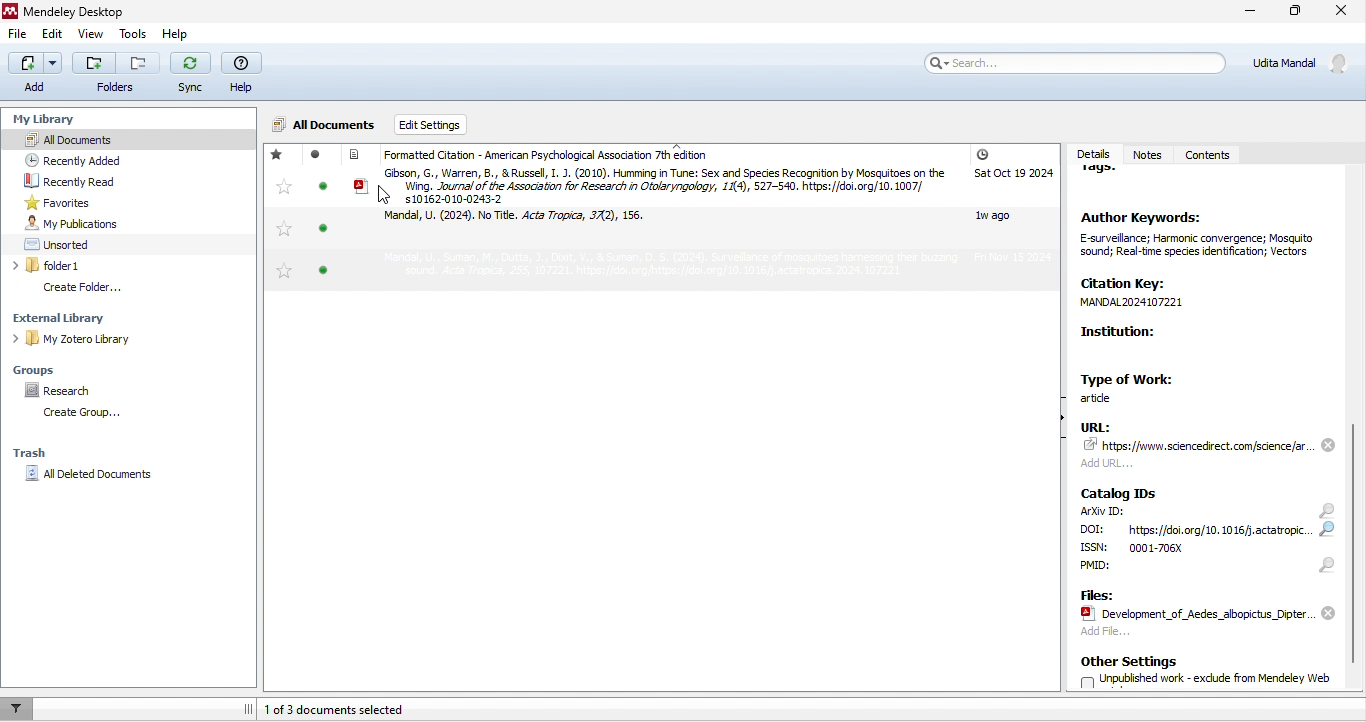 This screenshot has width=1366, height=722. What do you see at coordinates (1168, 298) in the screenshot?
I see `~ Citation Key:
| MawoAL24107221` at bounding box center [1168, 298].